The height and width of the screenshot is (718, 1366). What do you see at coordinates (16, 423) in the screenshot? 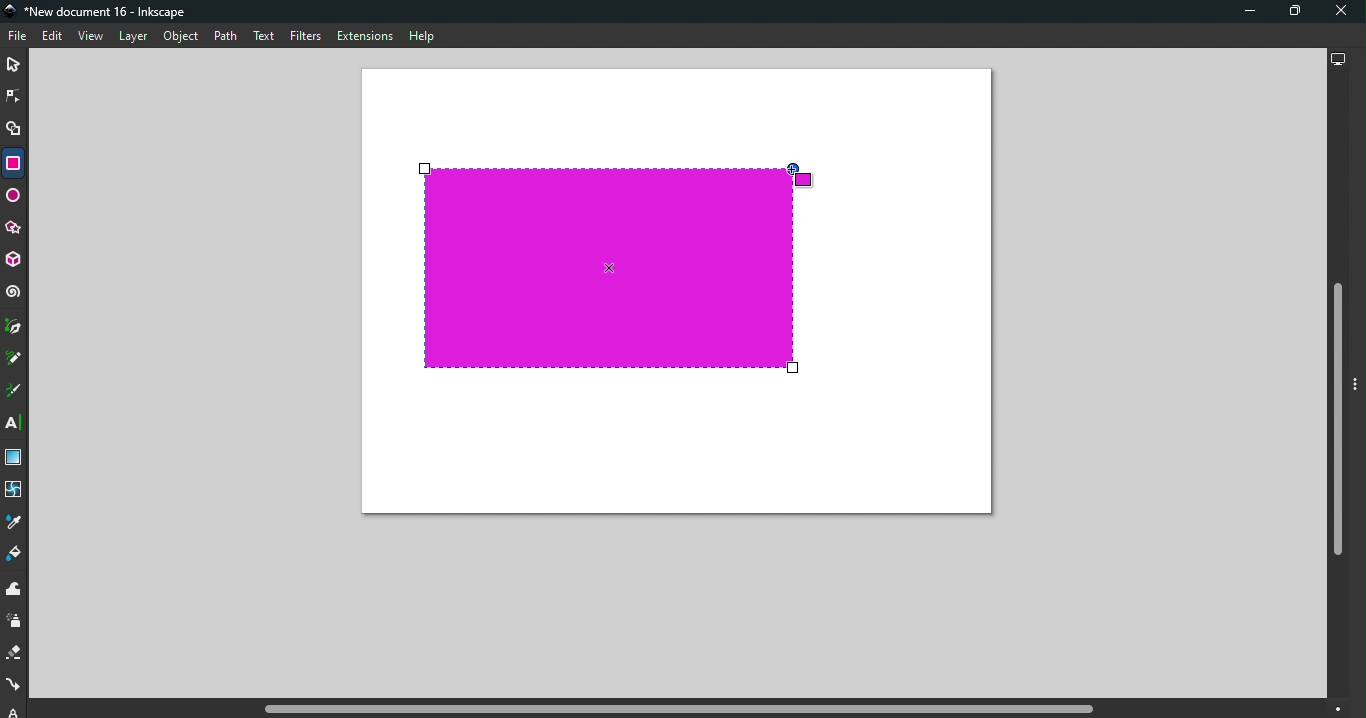
I see `Text tool` at bounding box center [16, 423].